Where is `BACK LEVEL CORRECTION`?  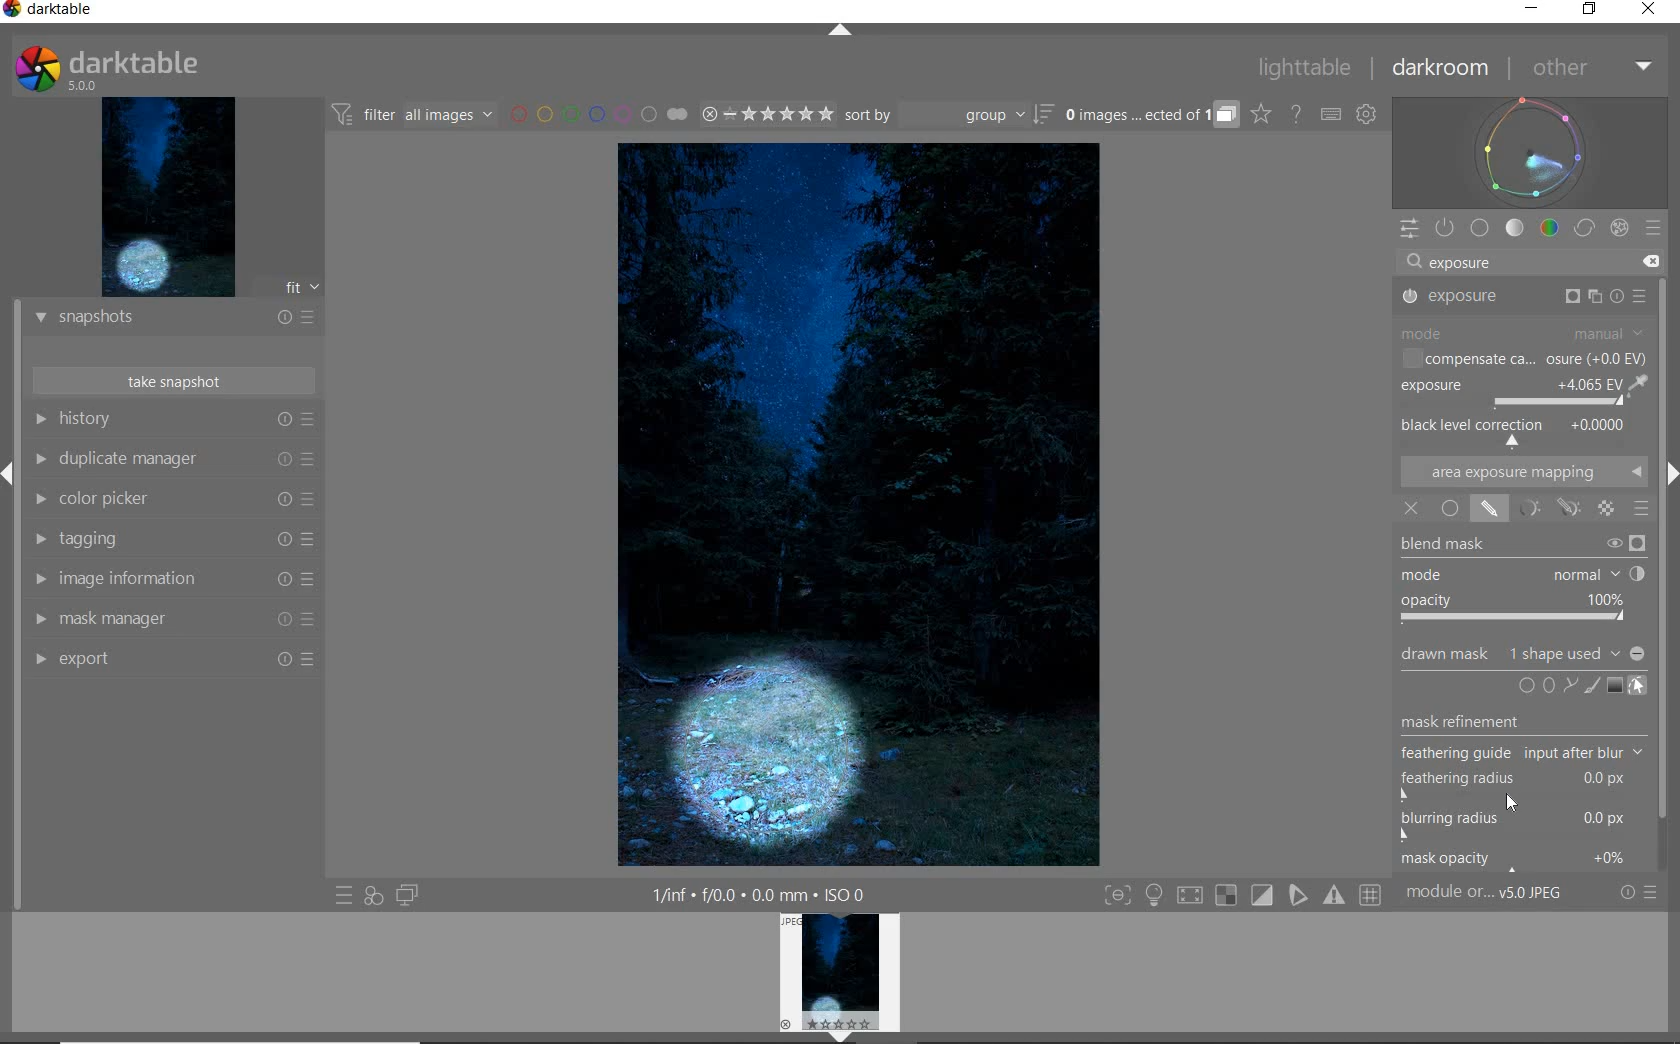 BACK LEVEL CORRECTION is located at coordinates (1517, 430).